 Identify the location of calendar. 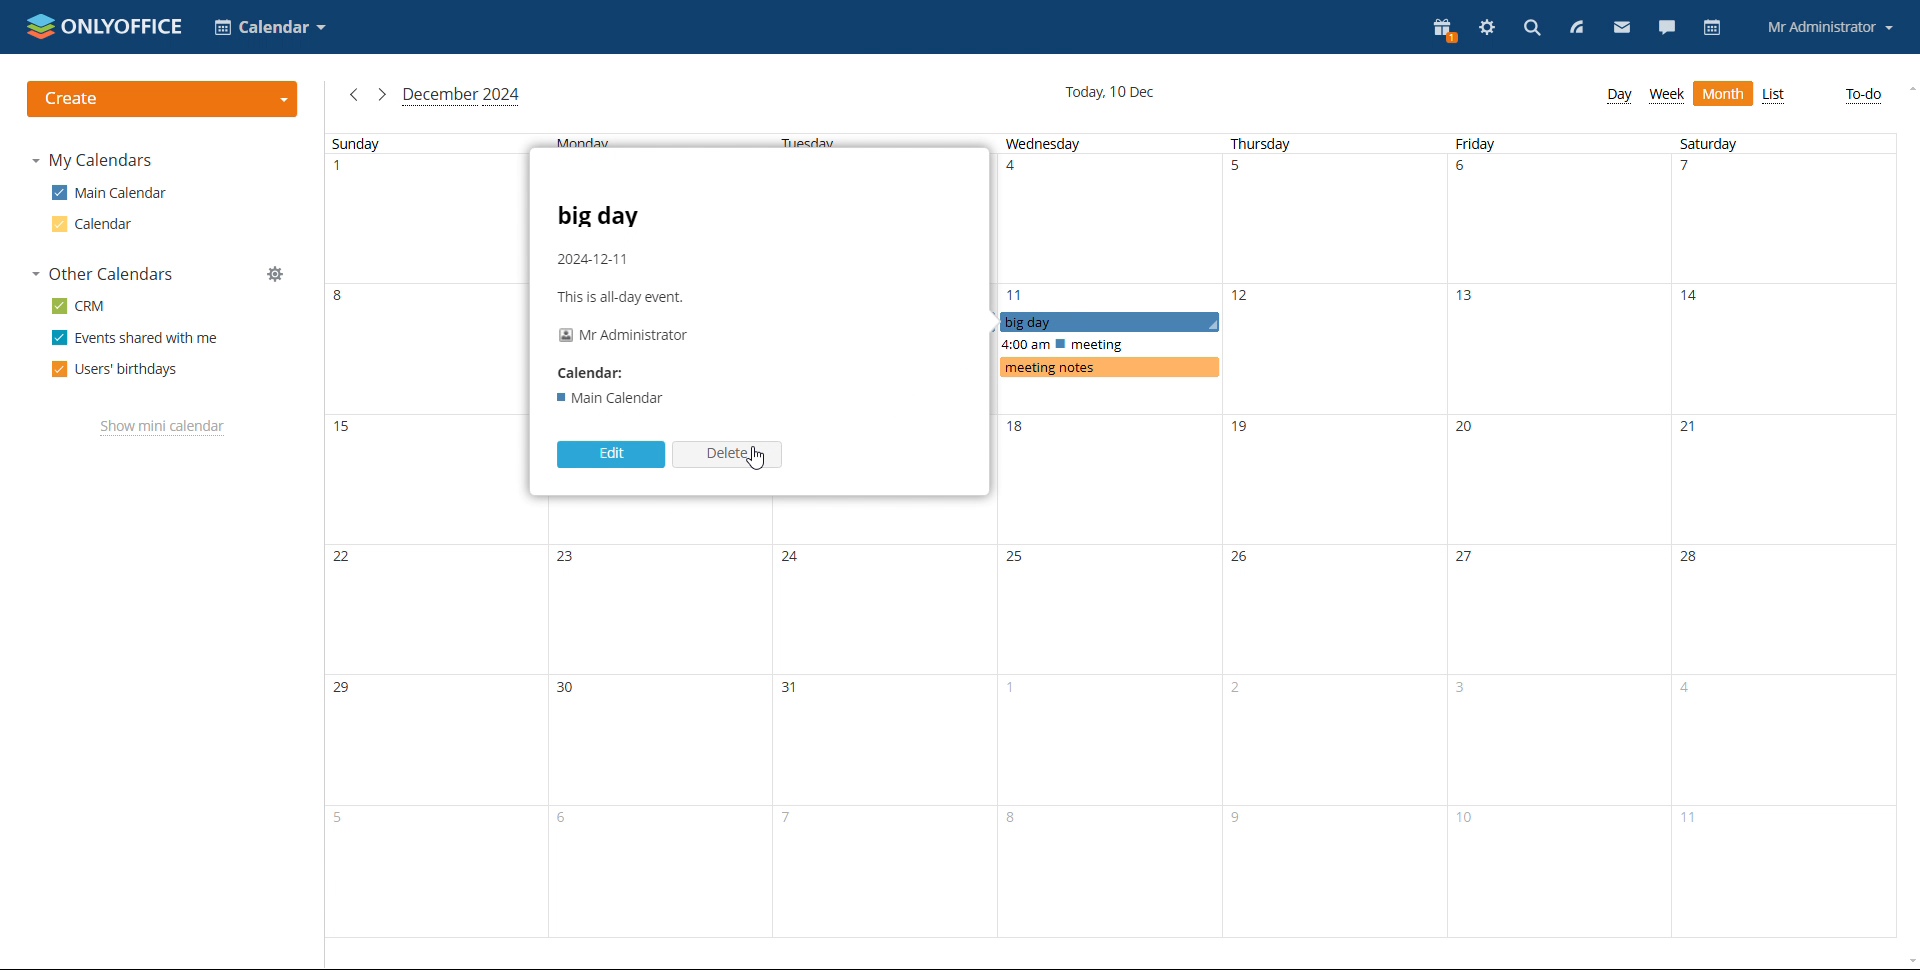
(1714, 29).